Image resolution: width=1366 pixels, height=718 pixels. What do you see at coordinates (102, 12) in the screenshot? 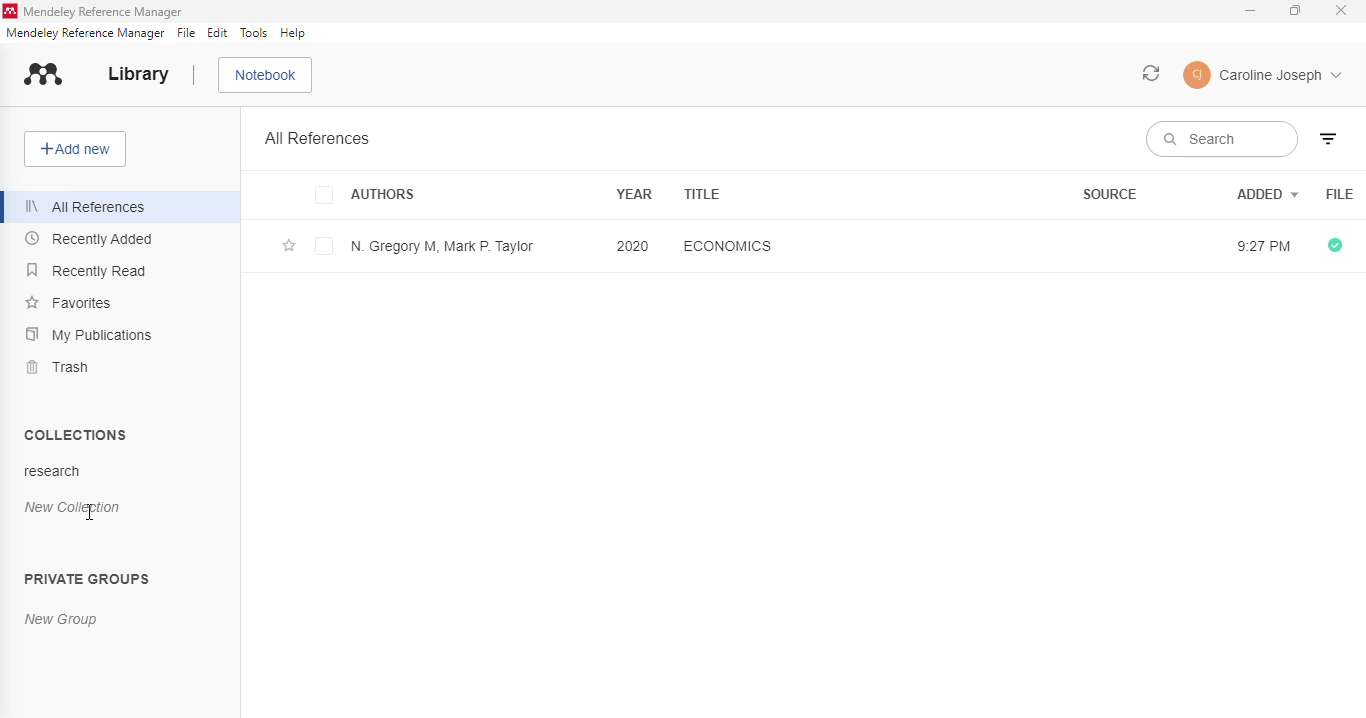
I see `mendeley reference manager` at bounding box center [102, 12].